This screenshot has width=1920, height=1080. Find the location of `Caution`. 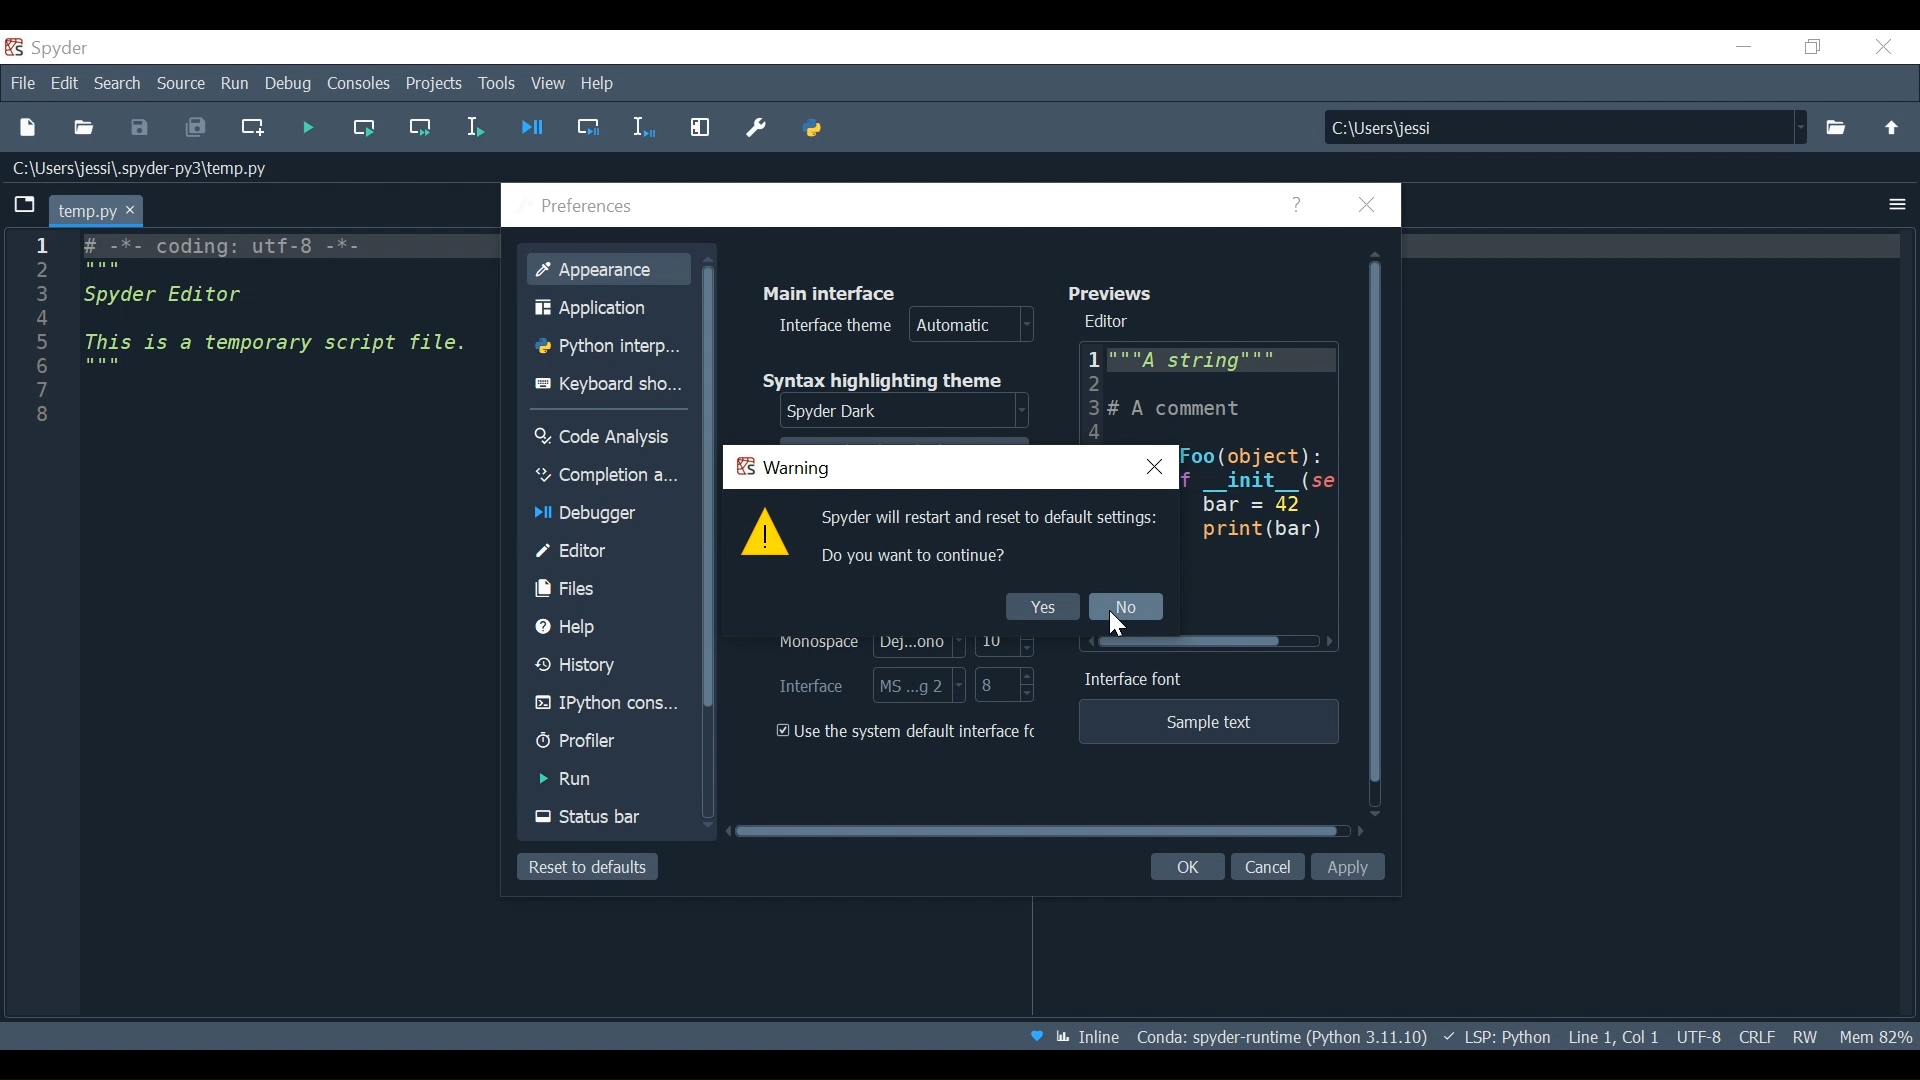

Caution is located at coordinates (766, 535).